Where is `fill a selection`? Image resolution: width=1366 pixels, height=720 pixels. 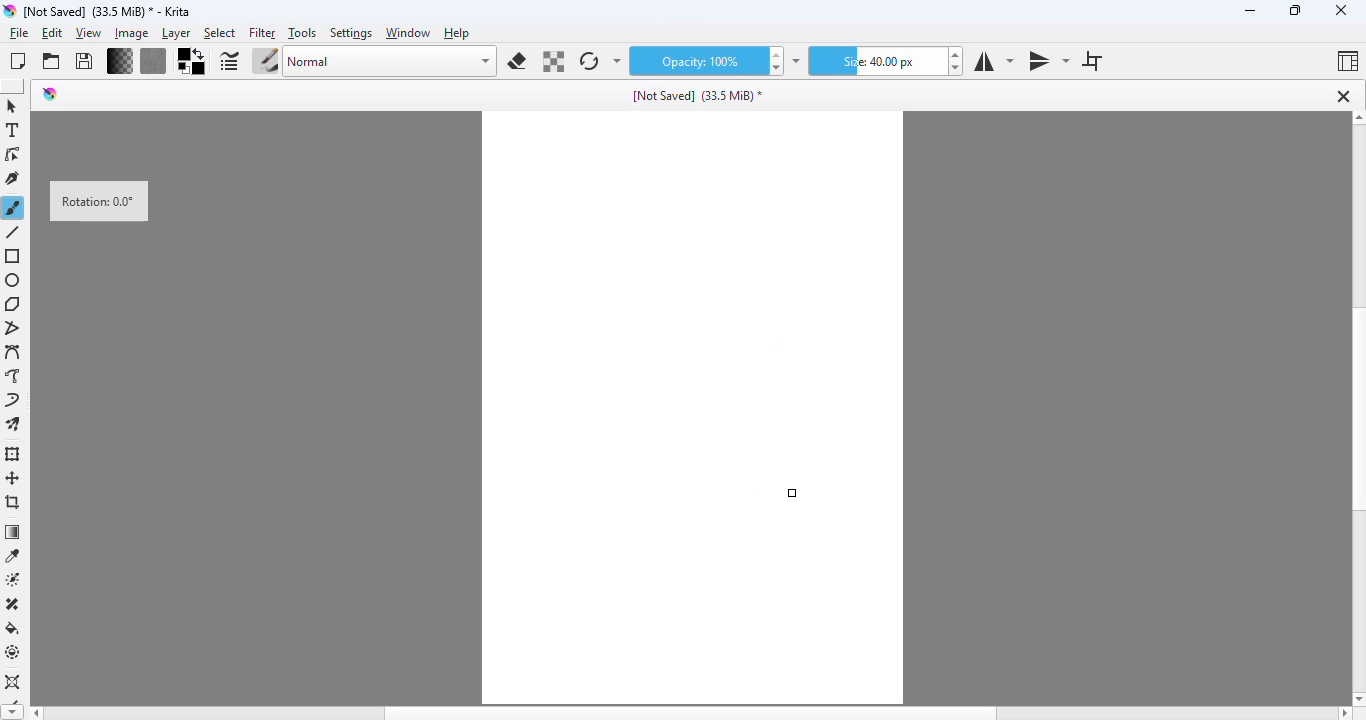
fill a selection is located at coordinates (13, 629).